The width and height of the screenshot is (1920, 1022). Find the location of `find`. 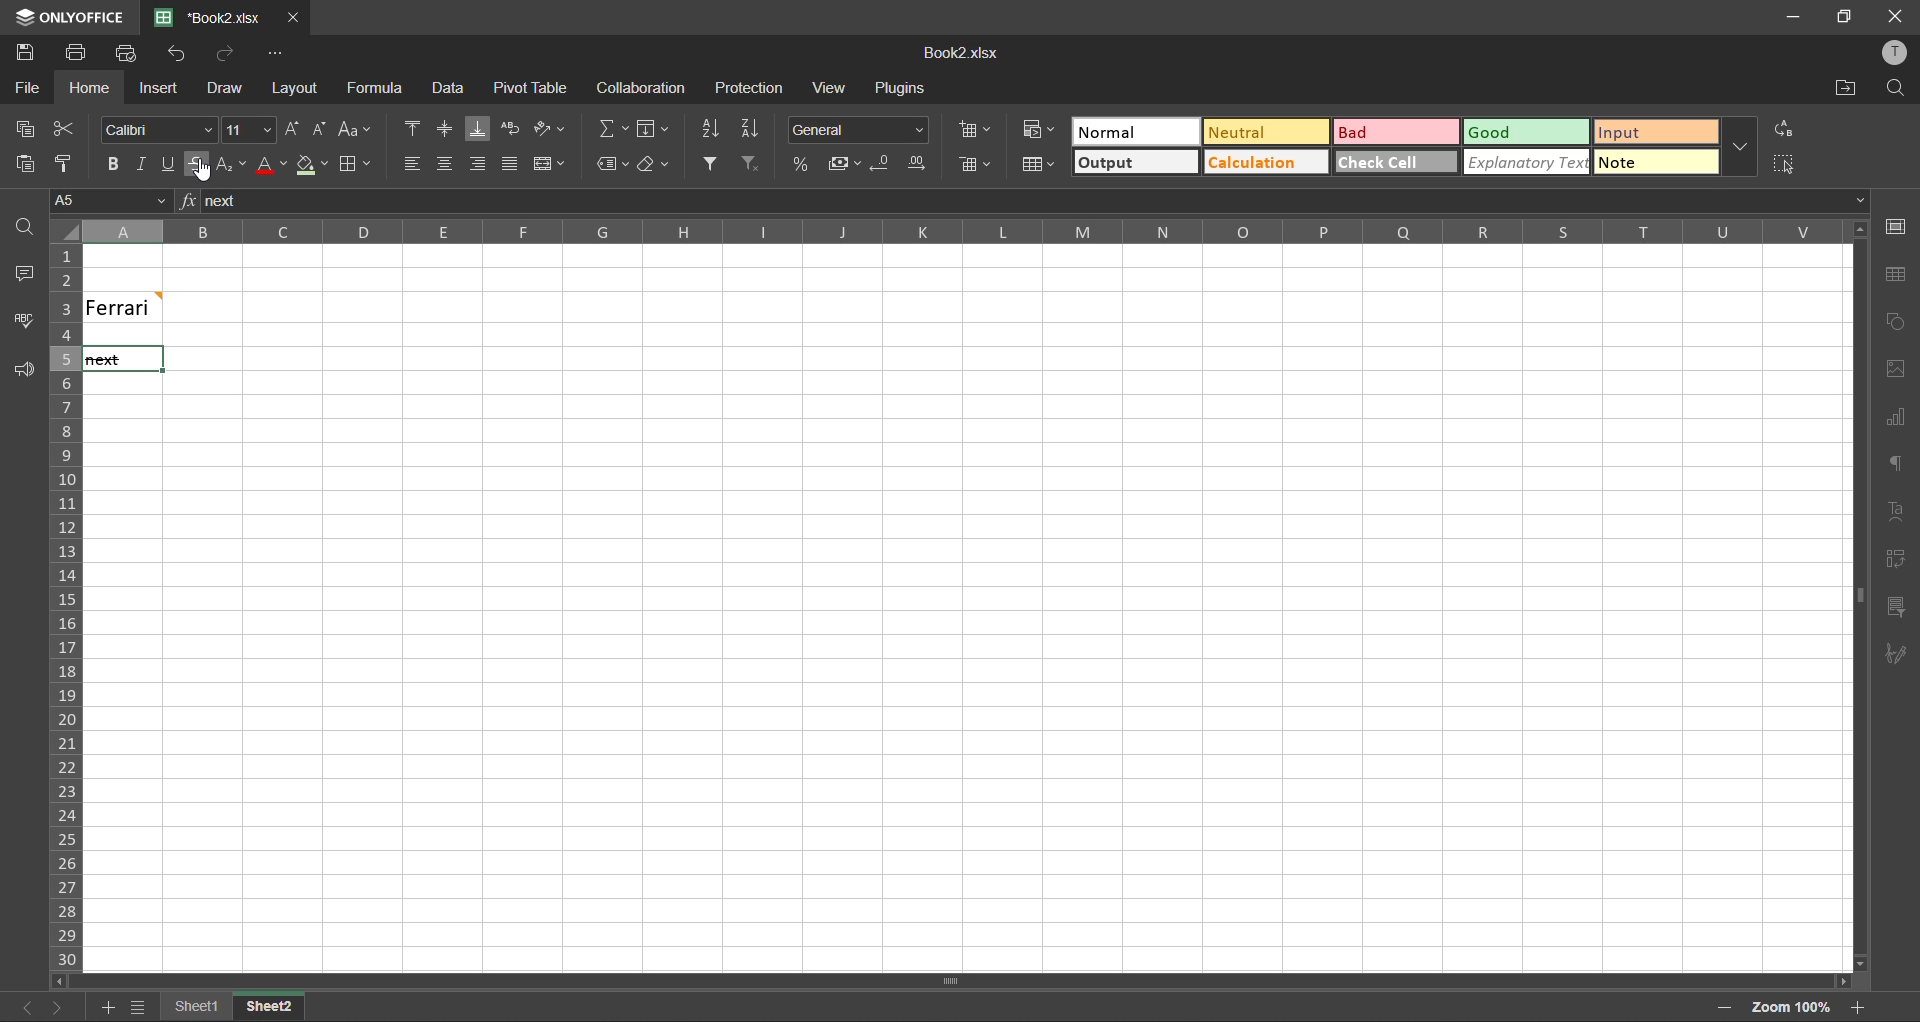

find is located at coordinates (1895, 89).